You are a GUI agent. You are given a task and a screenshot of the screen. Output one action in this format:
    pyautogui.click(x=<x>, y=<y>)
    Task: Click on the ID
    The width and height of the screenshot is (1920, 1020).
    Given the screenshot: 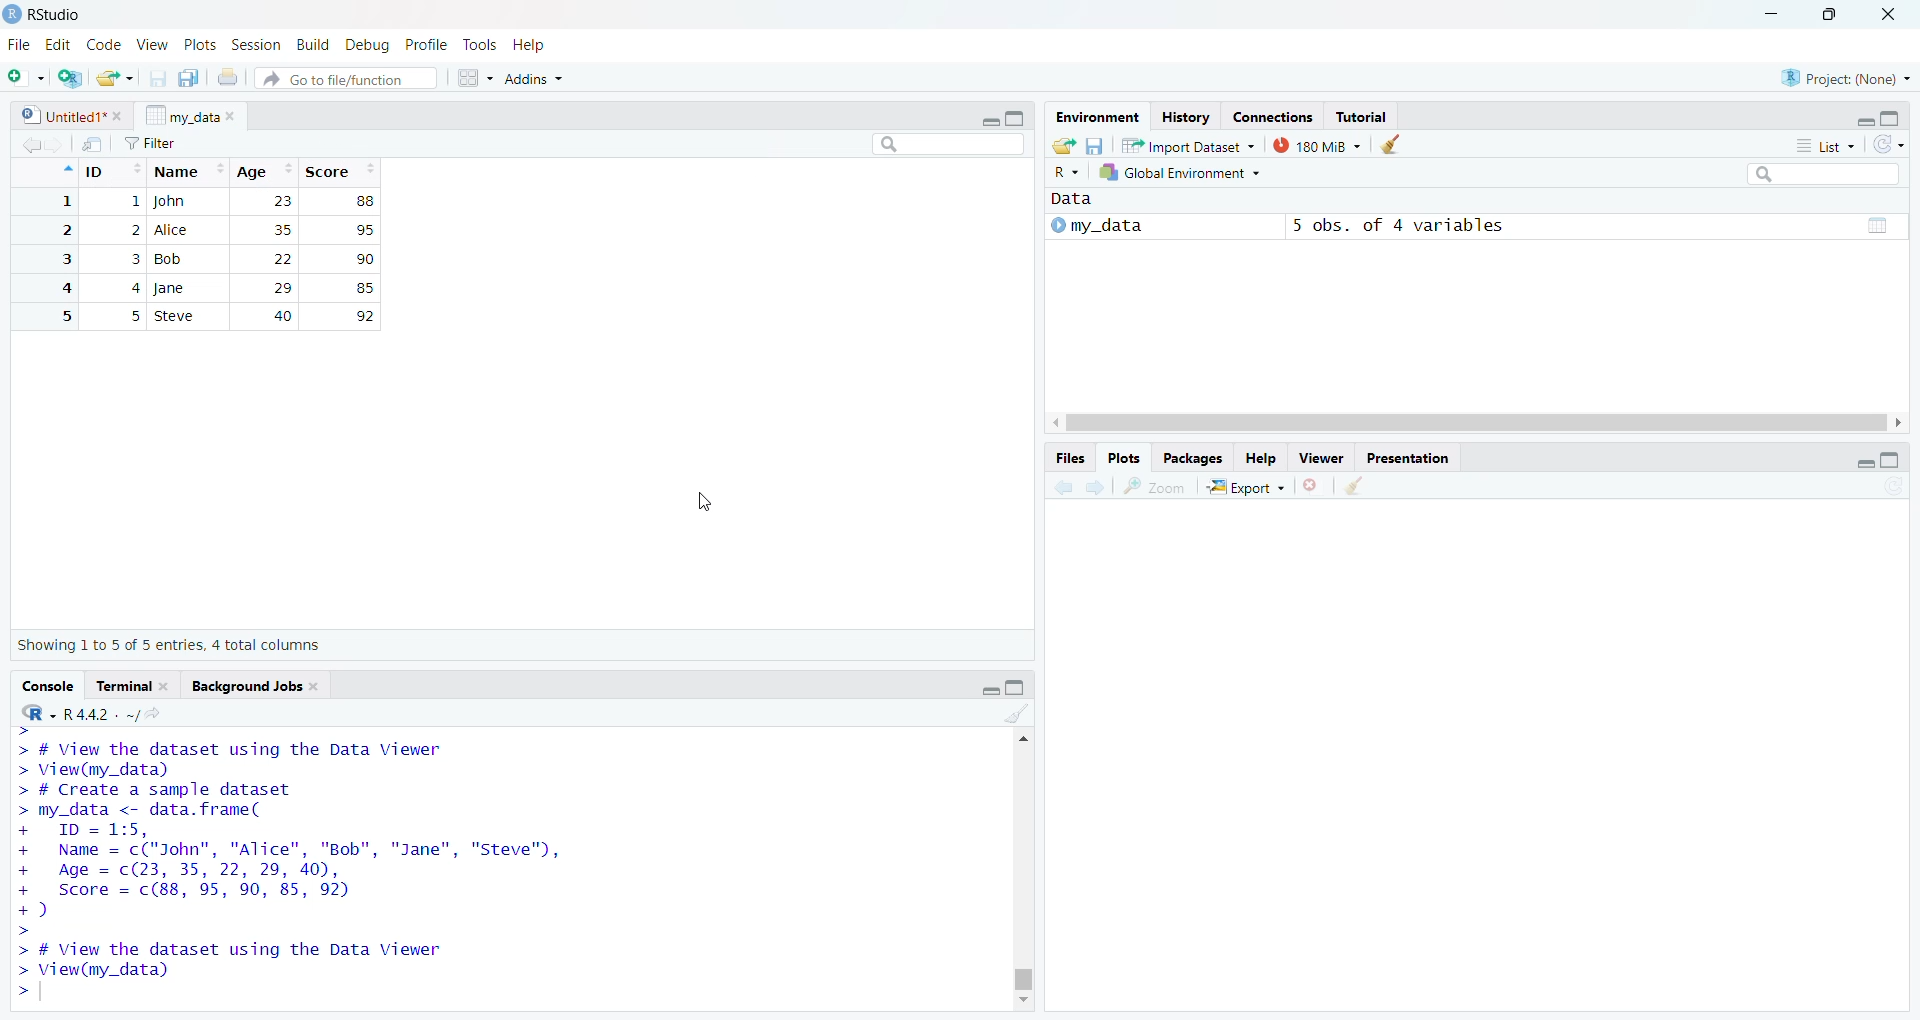 What is the action you would take?
    pyautogui.click(x=115, y=173)
    